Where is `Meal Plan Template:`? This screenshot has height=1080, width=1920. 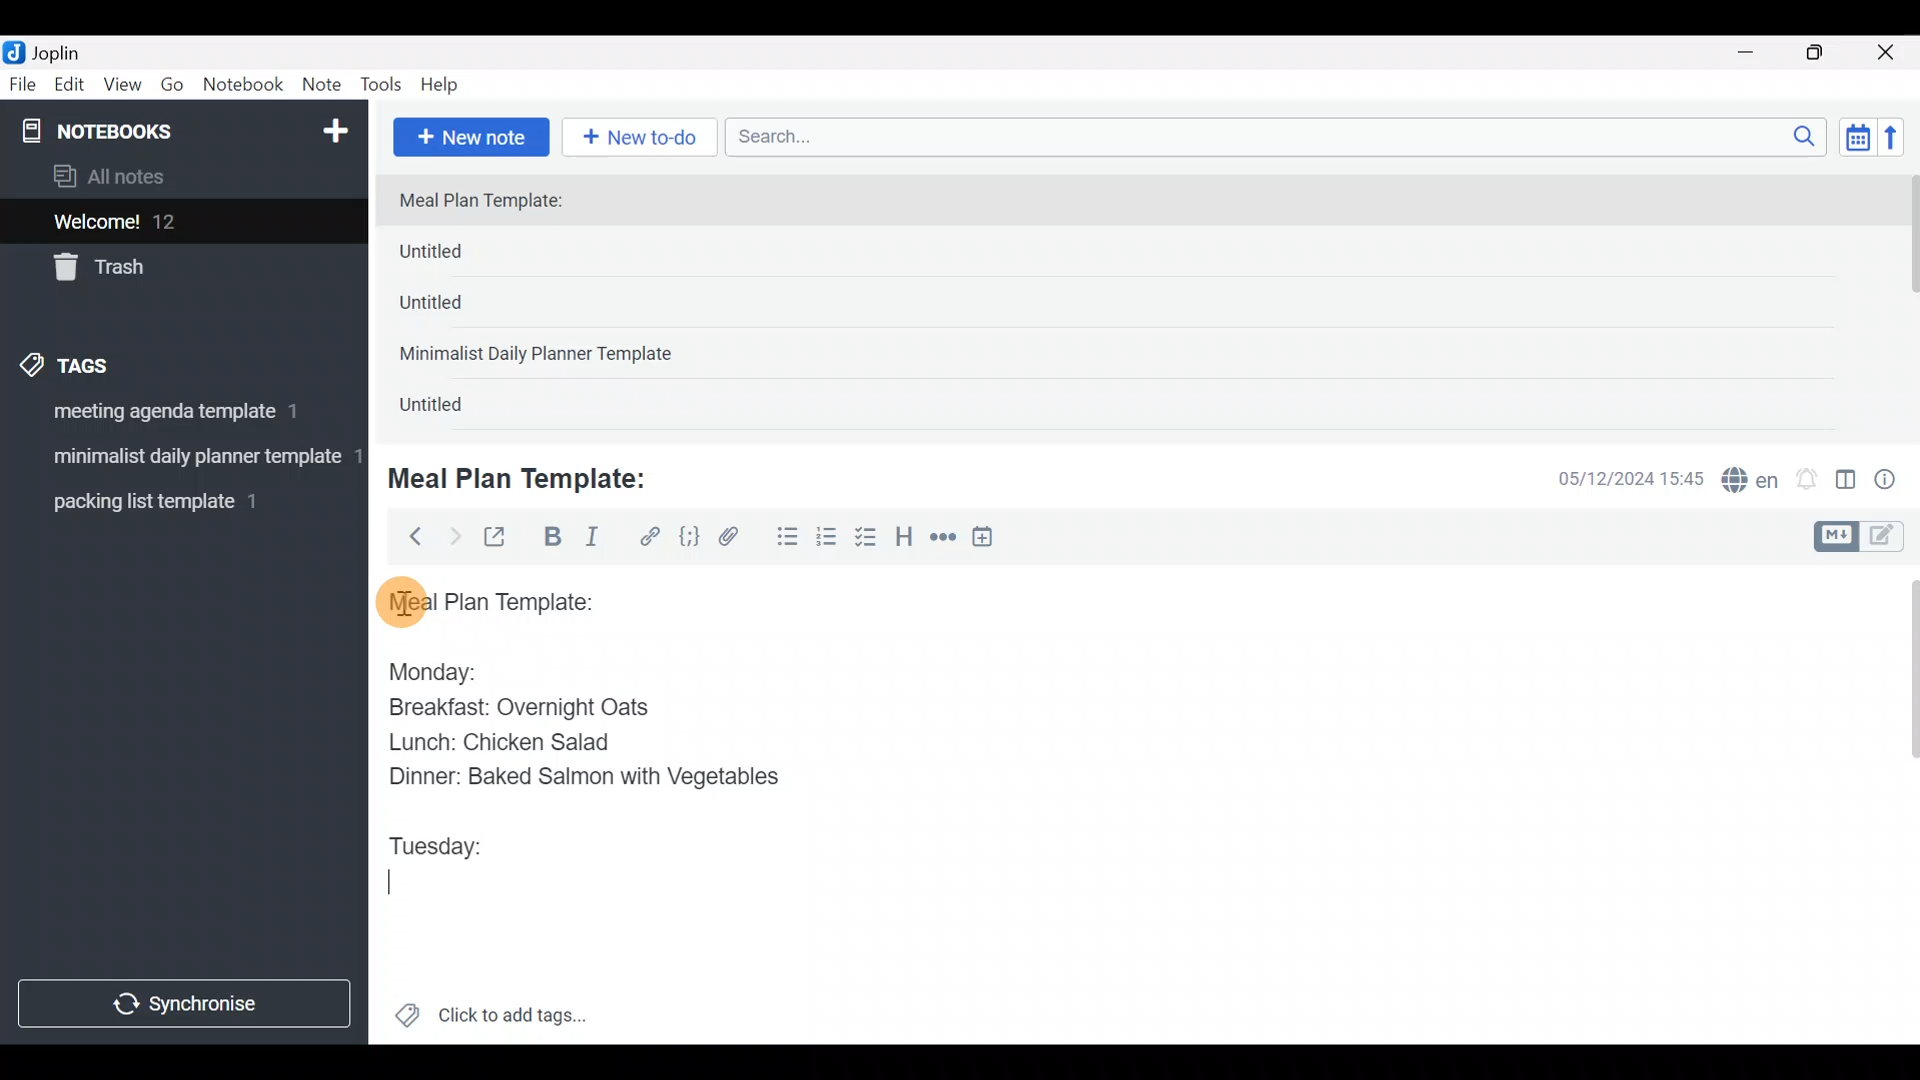 Meal Plan Template: is located at coordinates (530, 476).